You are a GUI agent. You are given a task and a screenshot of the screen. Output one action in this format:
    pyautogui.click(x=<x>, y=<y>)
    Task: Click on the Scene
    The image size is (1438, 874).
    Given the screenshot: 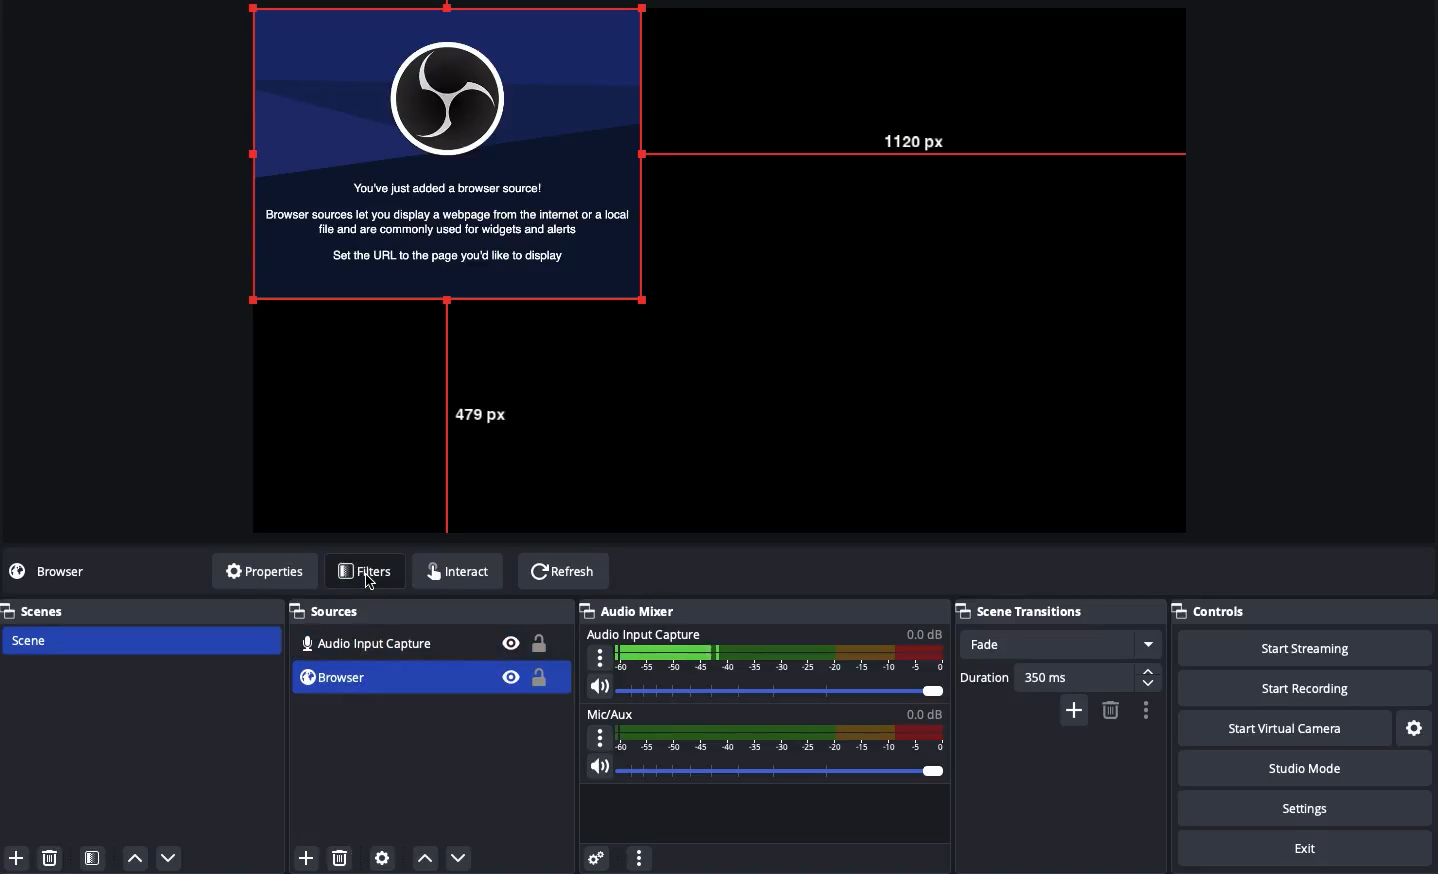 What is the action you would take?
    pyautogui.click(x=41, y=639)
    